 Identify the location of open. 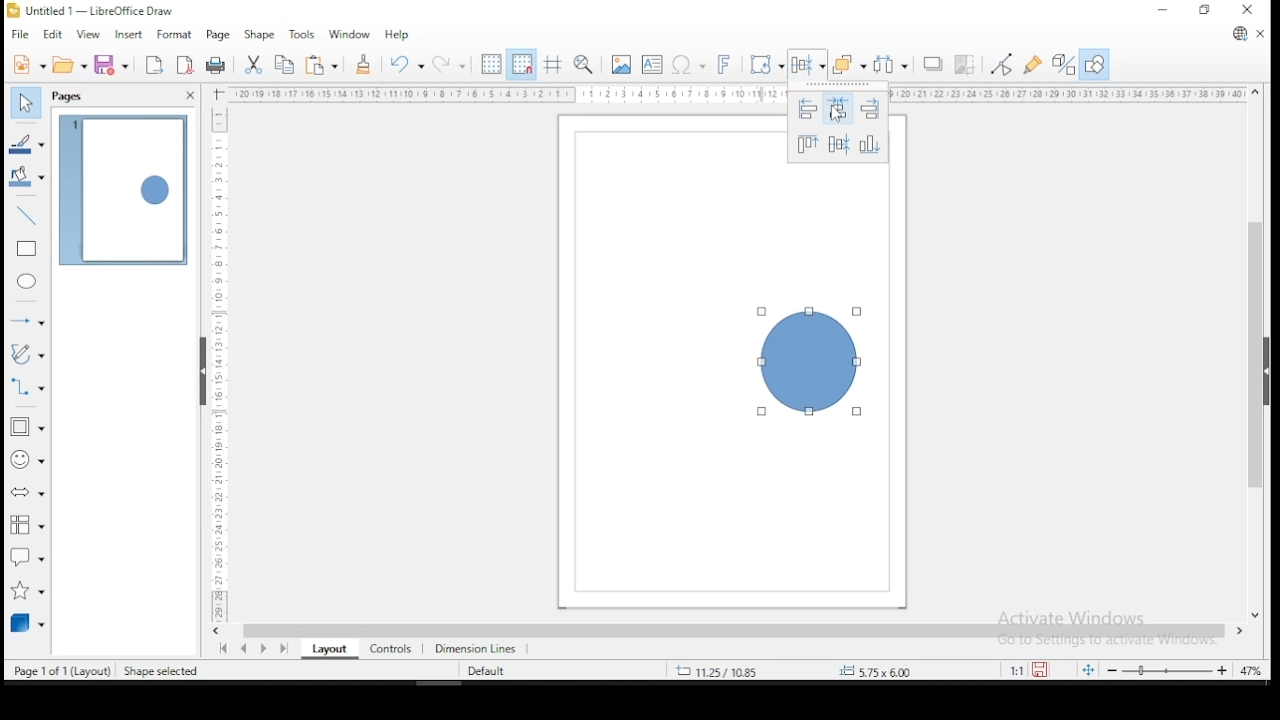
(70, 64).